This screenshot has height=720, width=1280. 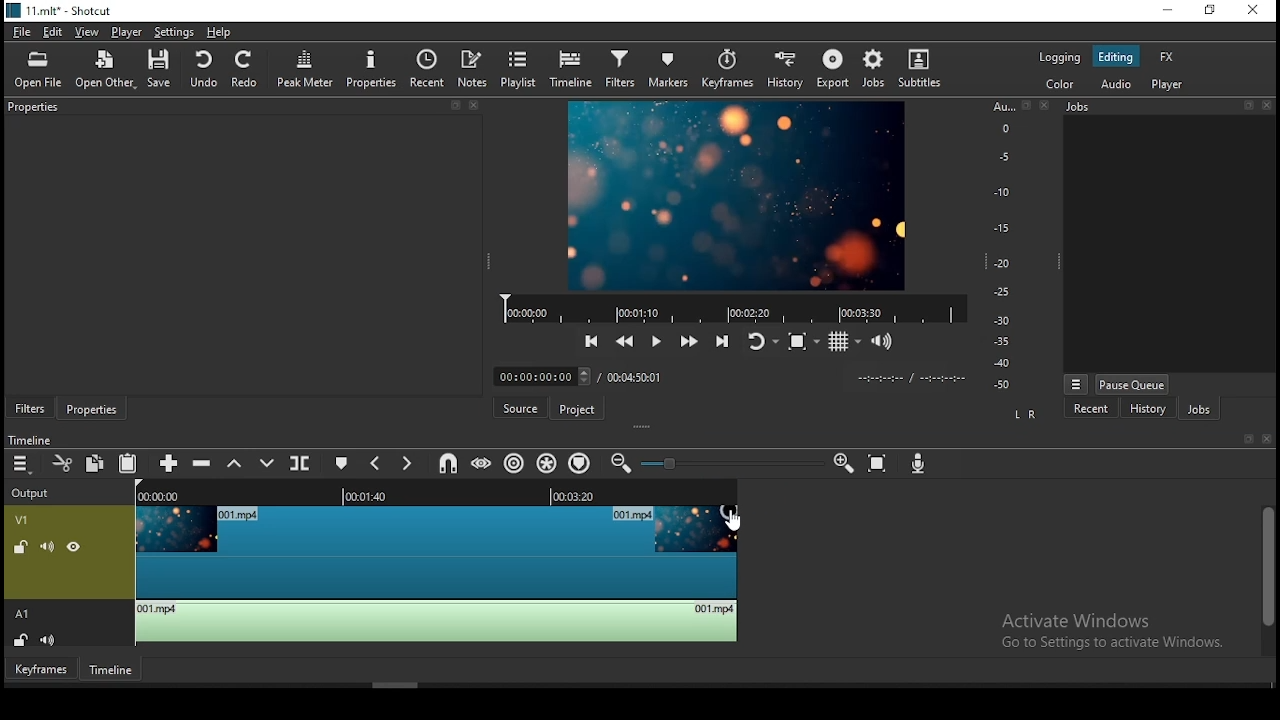 I want to click on player, so click(x=127, y=31).